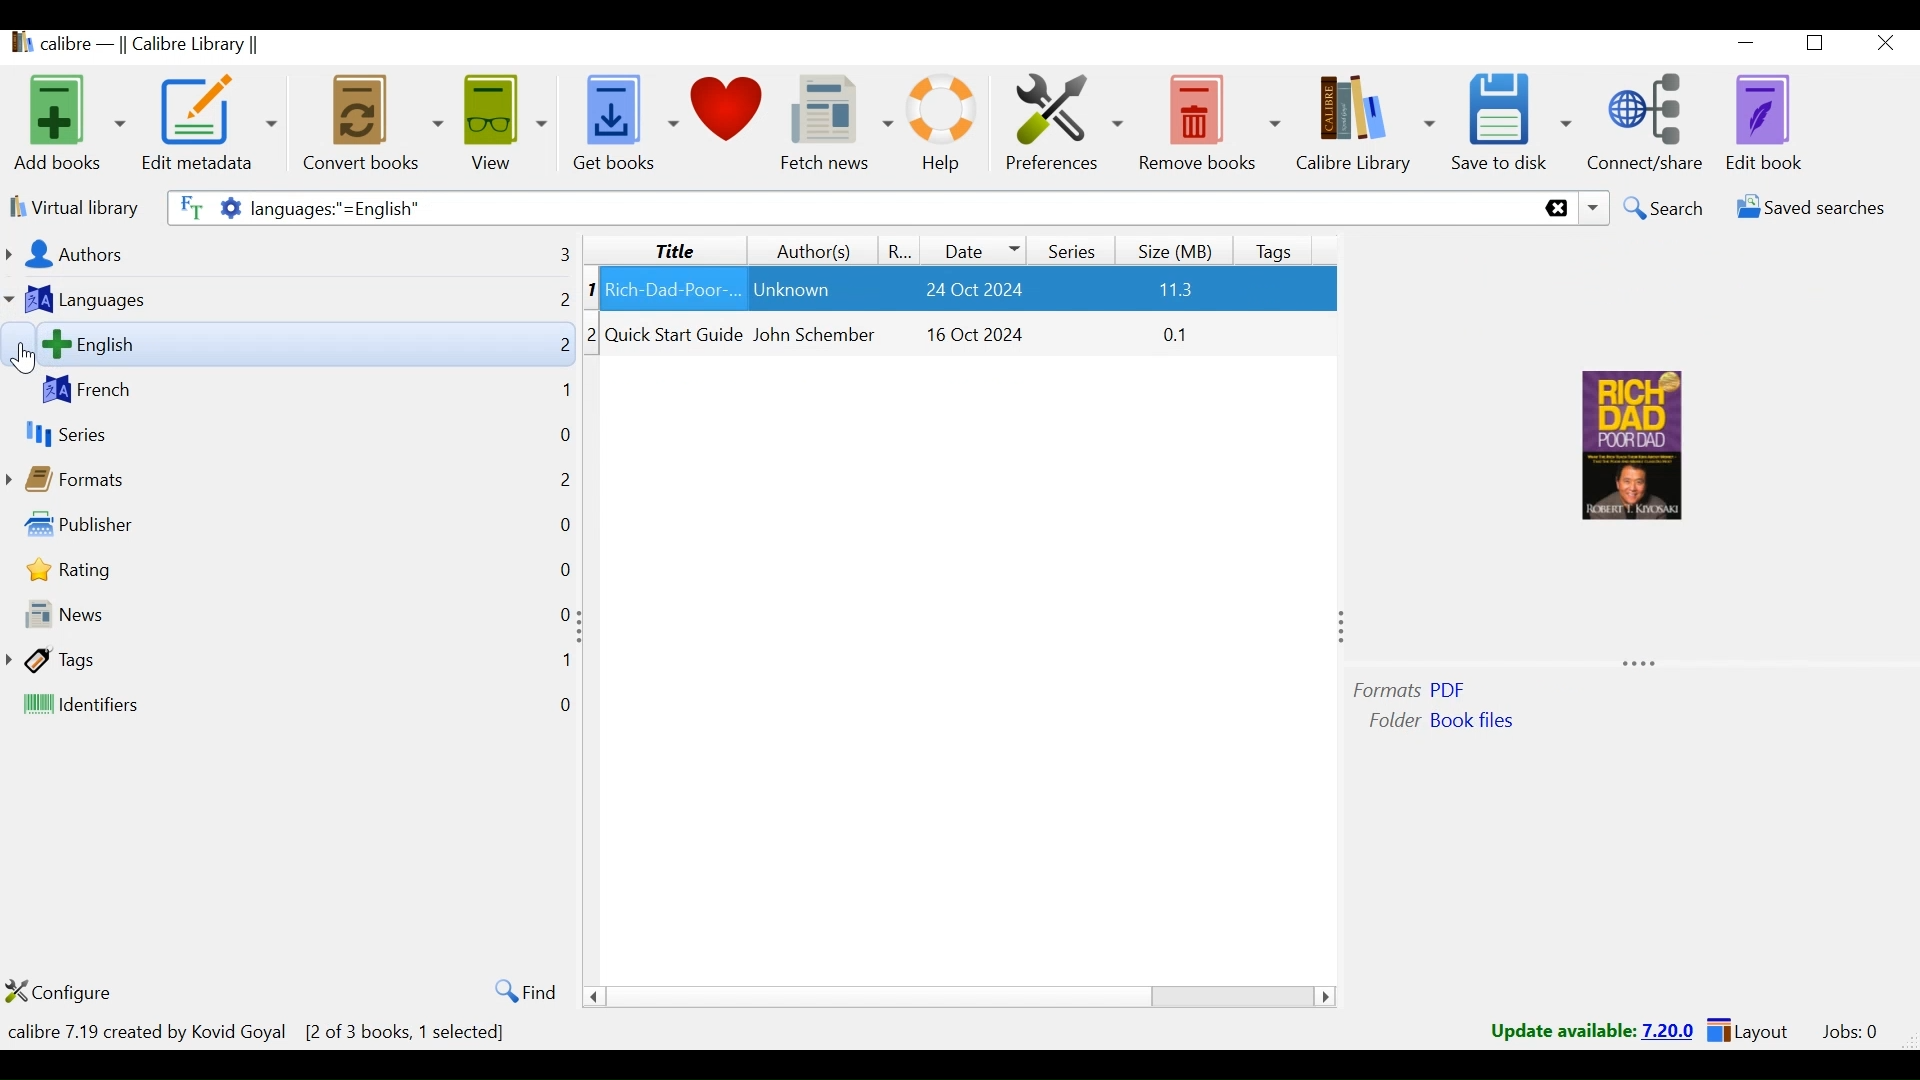  What do you see at coordinates (1670, 1029) in the screenshot?
I see `7.20.0` at bounding box center [1670, 1029].